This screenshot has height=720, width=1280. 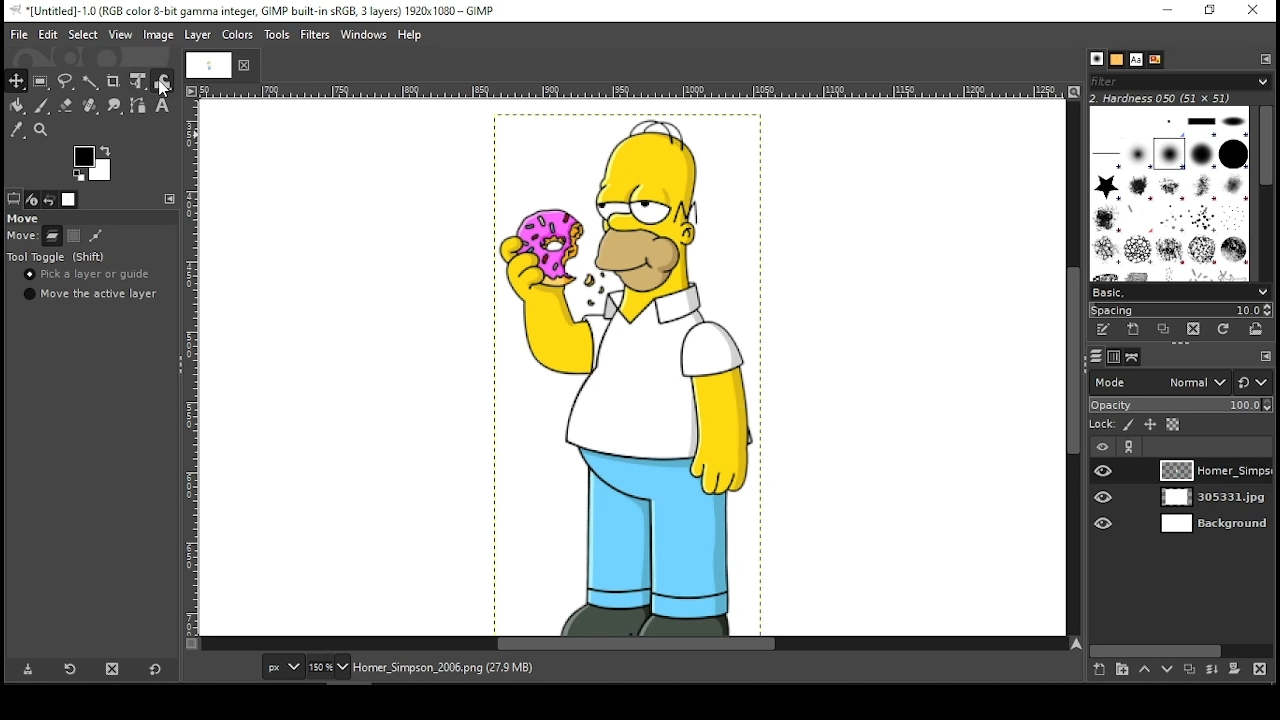 What do you see at coordinates (1076, 369) in the screenshot?
I see `scroll bar` at bounding box center [1076, 369].